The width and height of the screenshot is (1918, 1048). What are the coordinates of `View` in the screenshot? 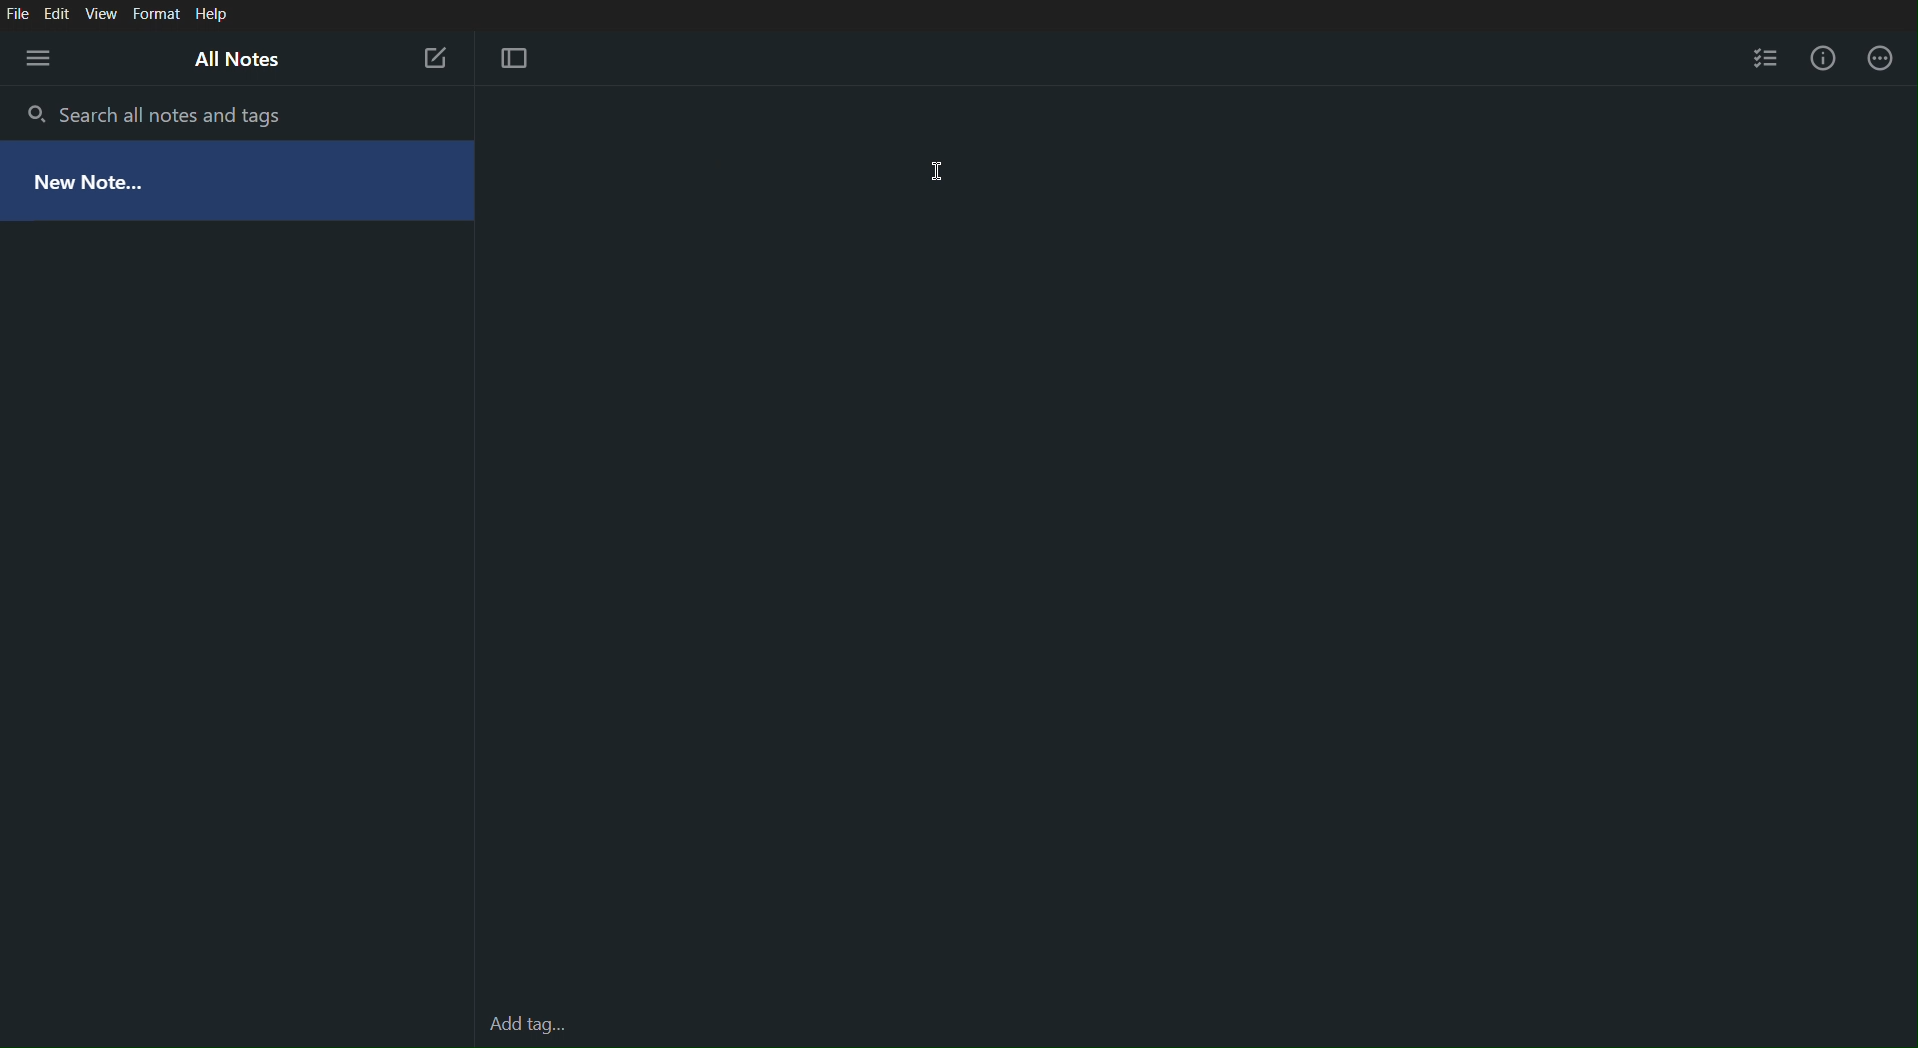 It's located at (103, 14).